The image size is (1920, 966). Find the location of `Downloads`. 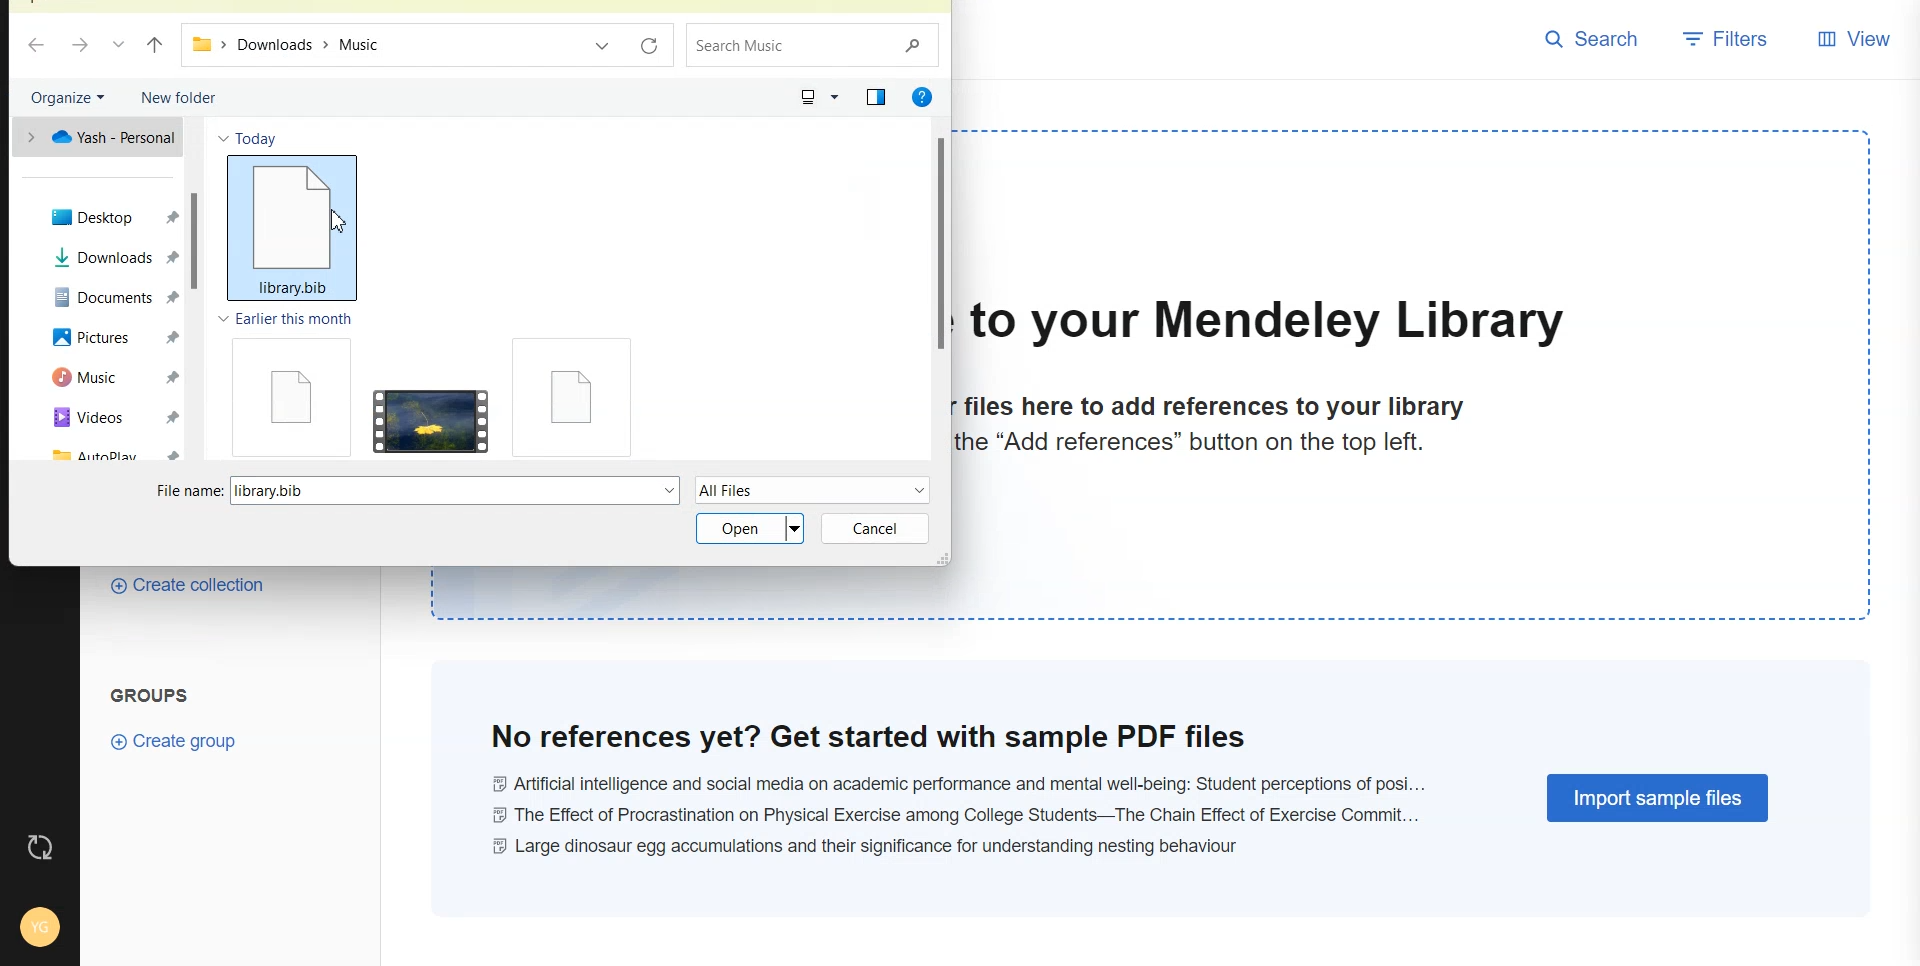

Downloads is located at coordinates (111, 256).